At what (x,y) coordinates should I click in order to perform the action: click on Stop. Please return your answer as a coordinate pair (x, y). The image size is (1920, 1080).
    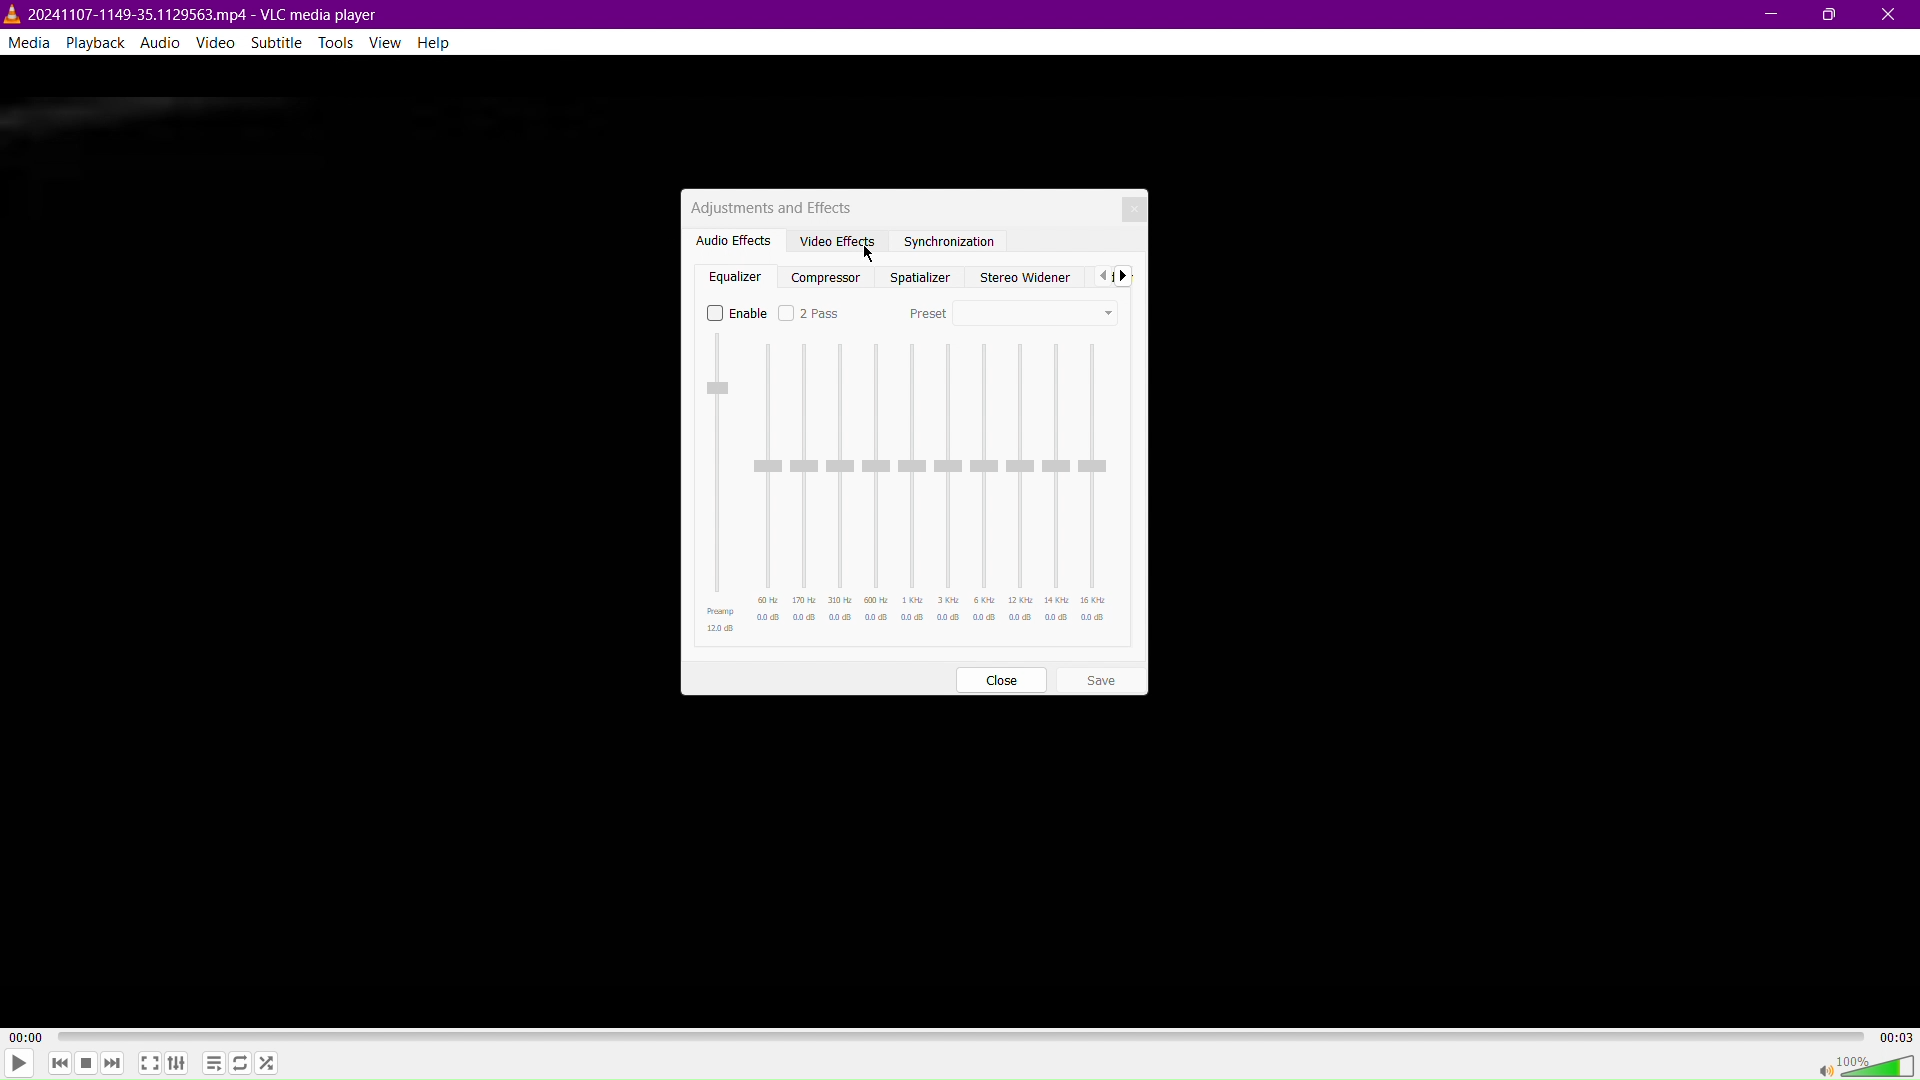
    Looking at the image, I should click on (84, 1065).